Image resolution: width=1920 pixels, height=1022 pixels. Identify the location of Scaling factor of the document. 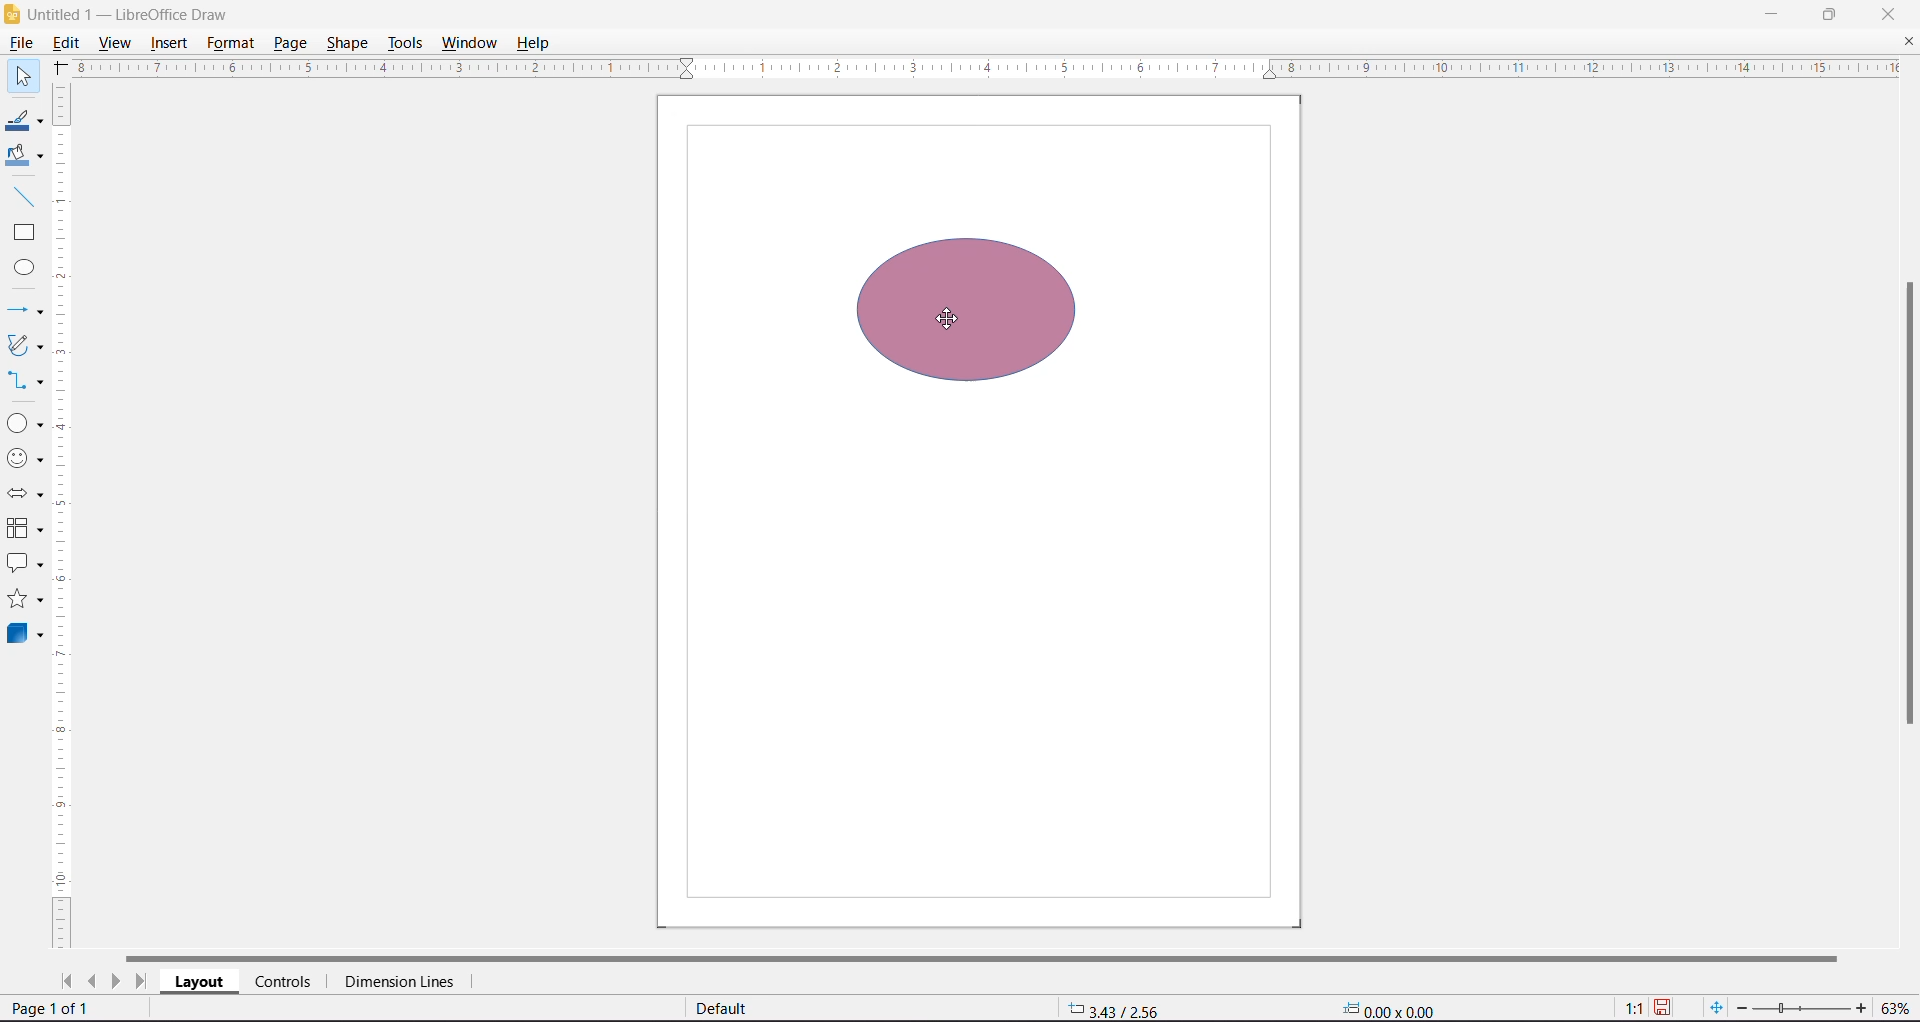
(1634, 1009).